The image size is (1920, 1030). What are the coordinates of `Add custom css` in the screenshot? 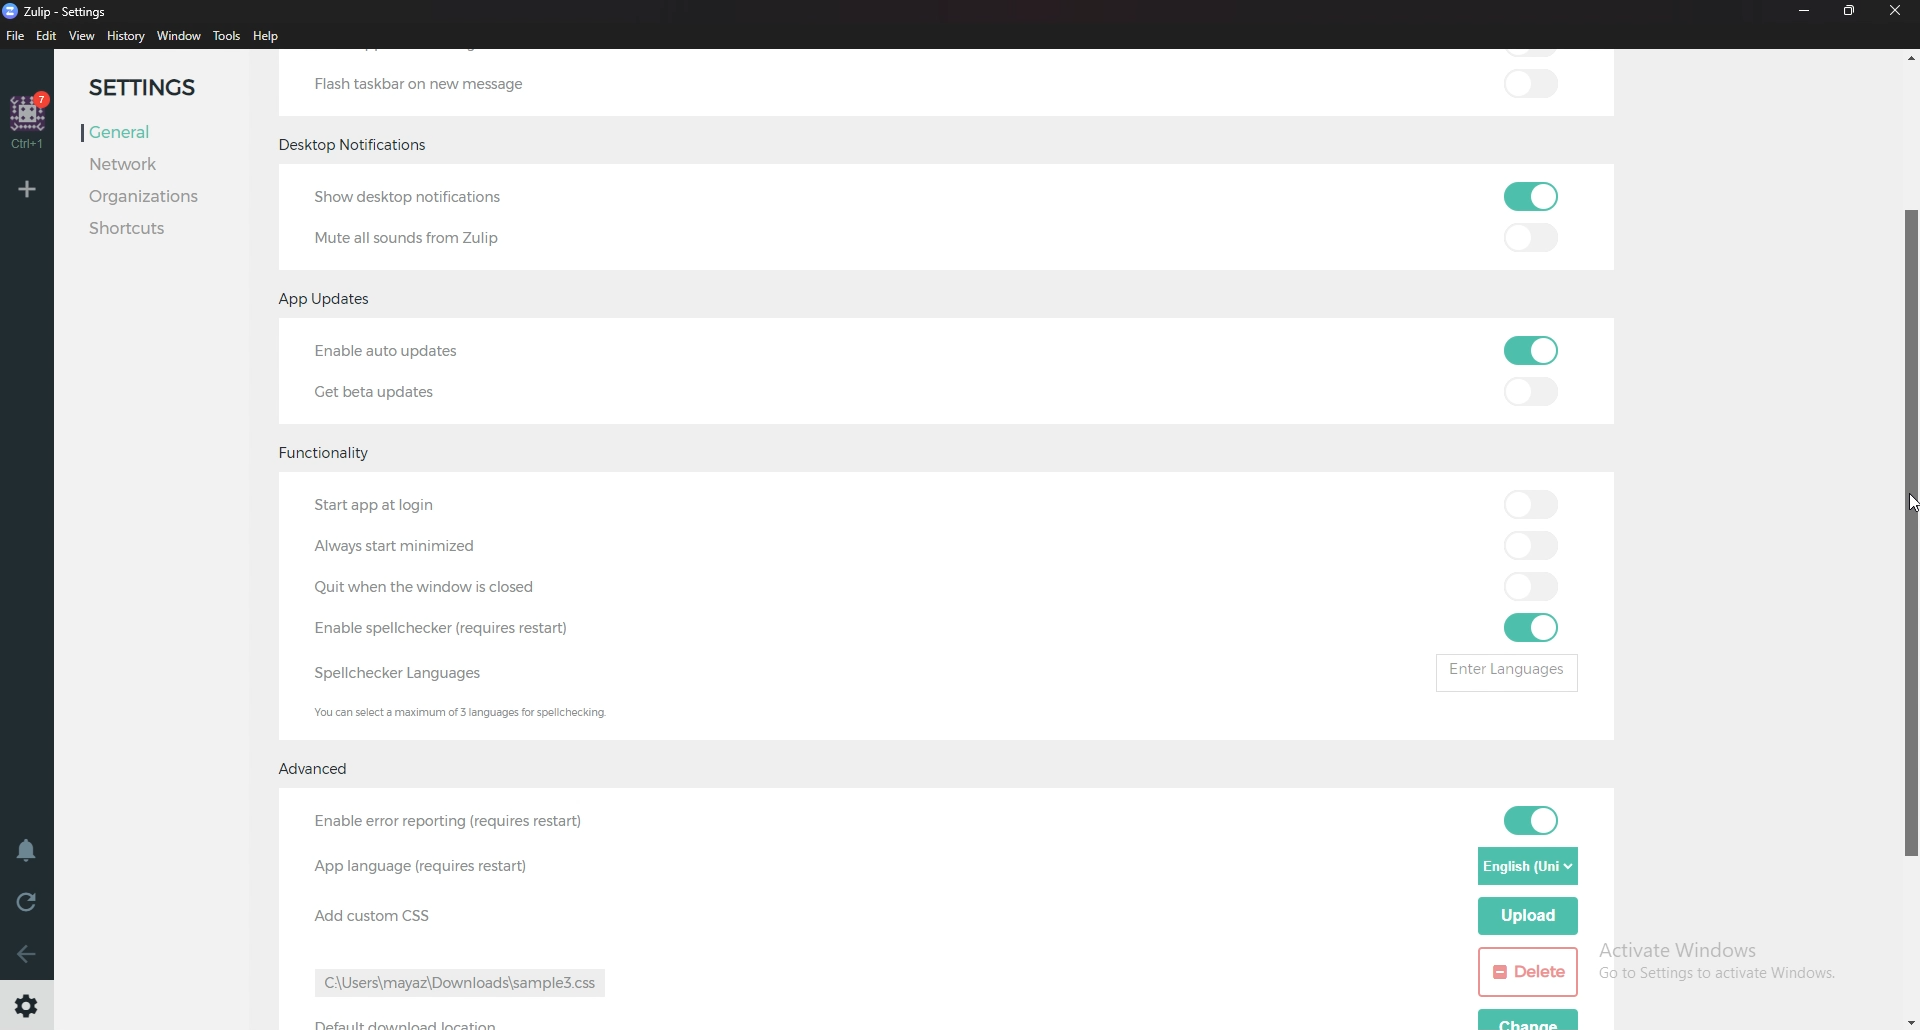 It's located at (369, 918).